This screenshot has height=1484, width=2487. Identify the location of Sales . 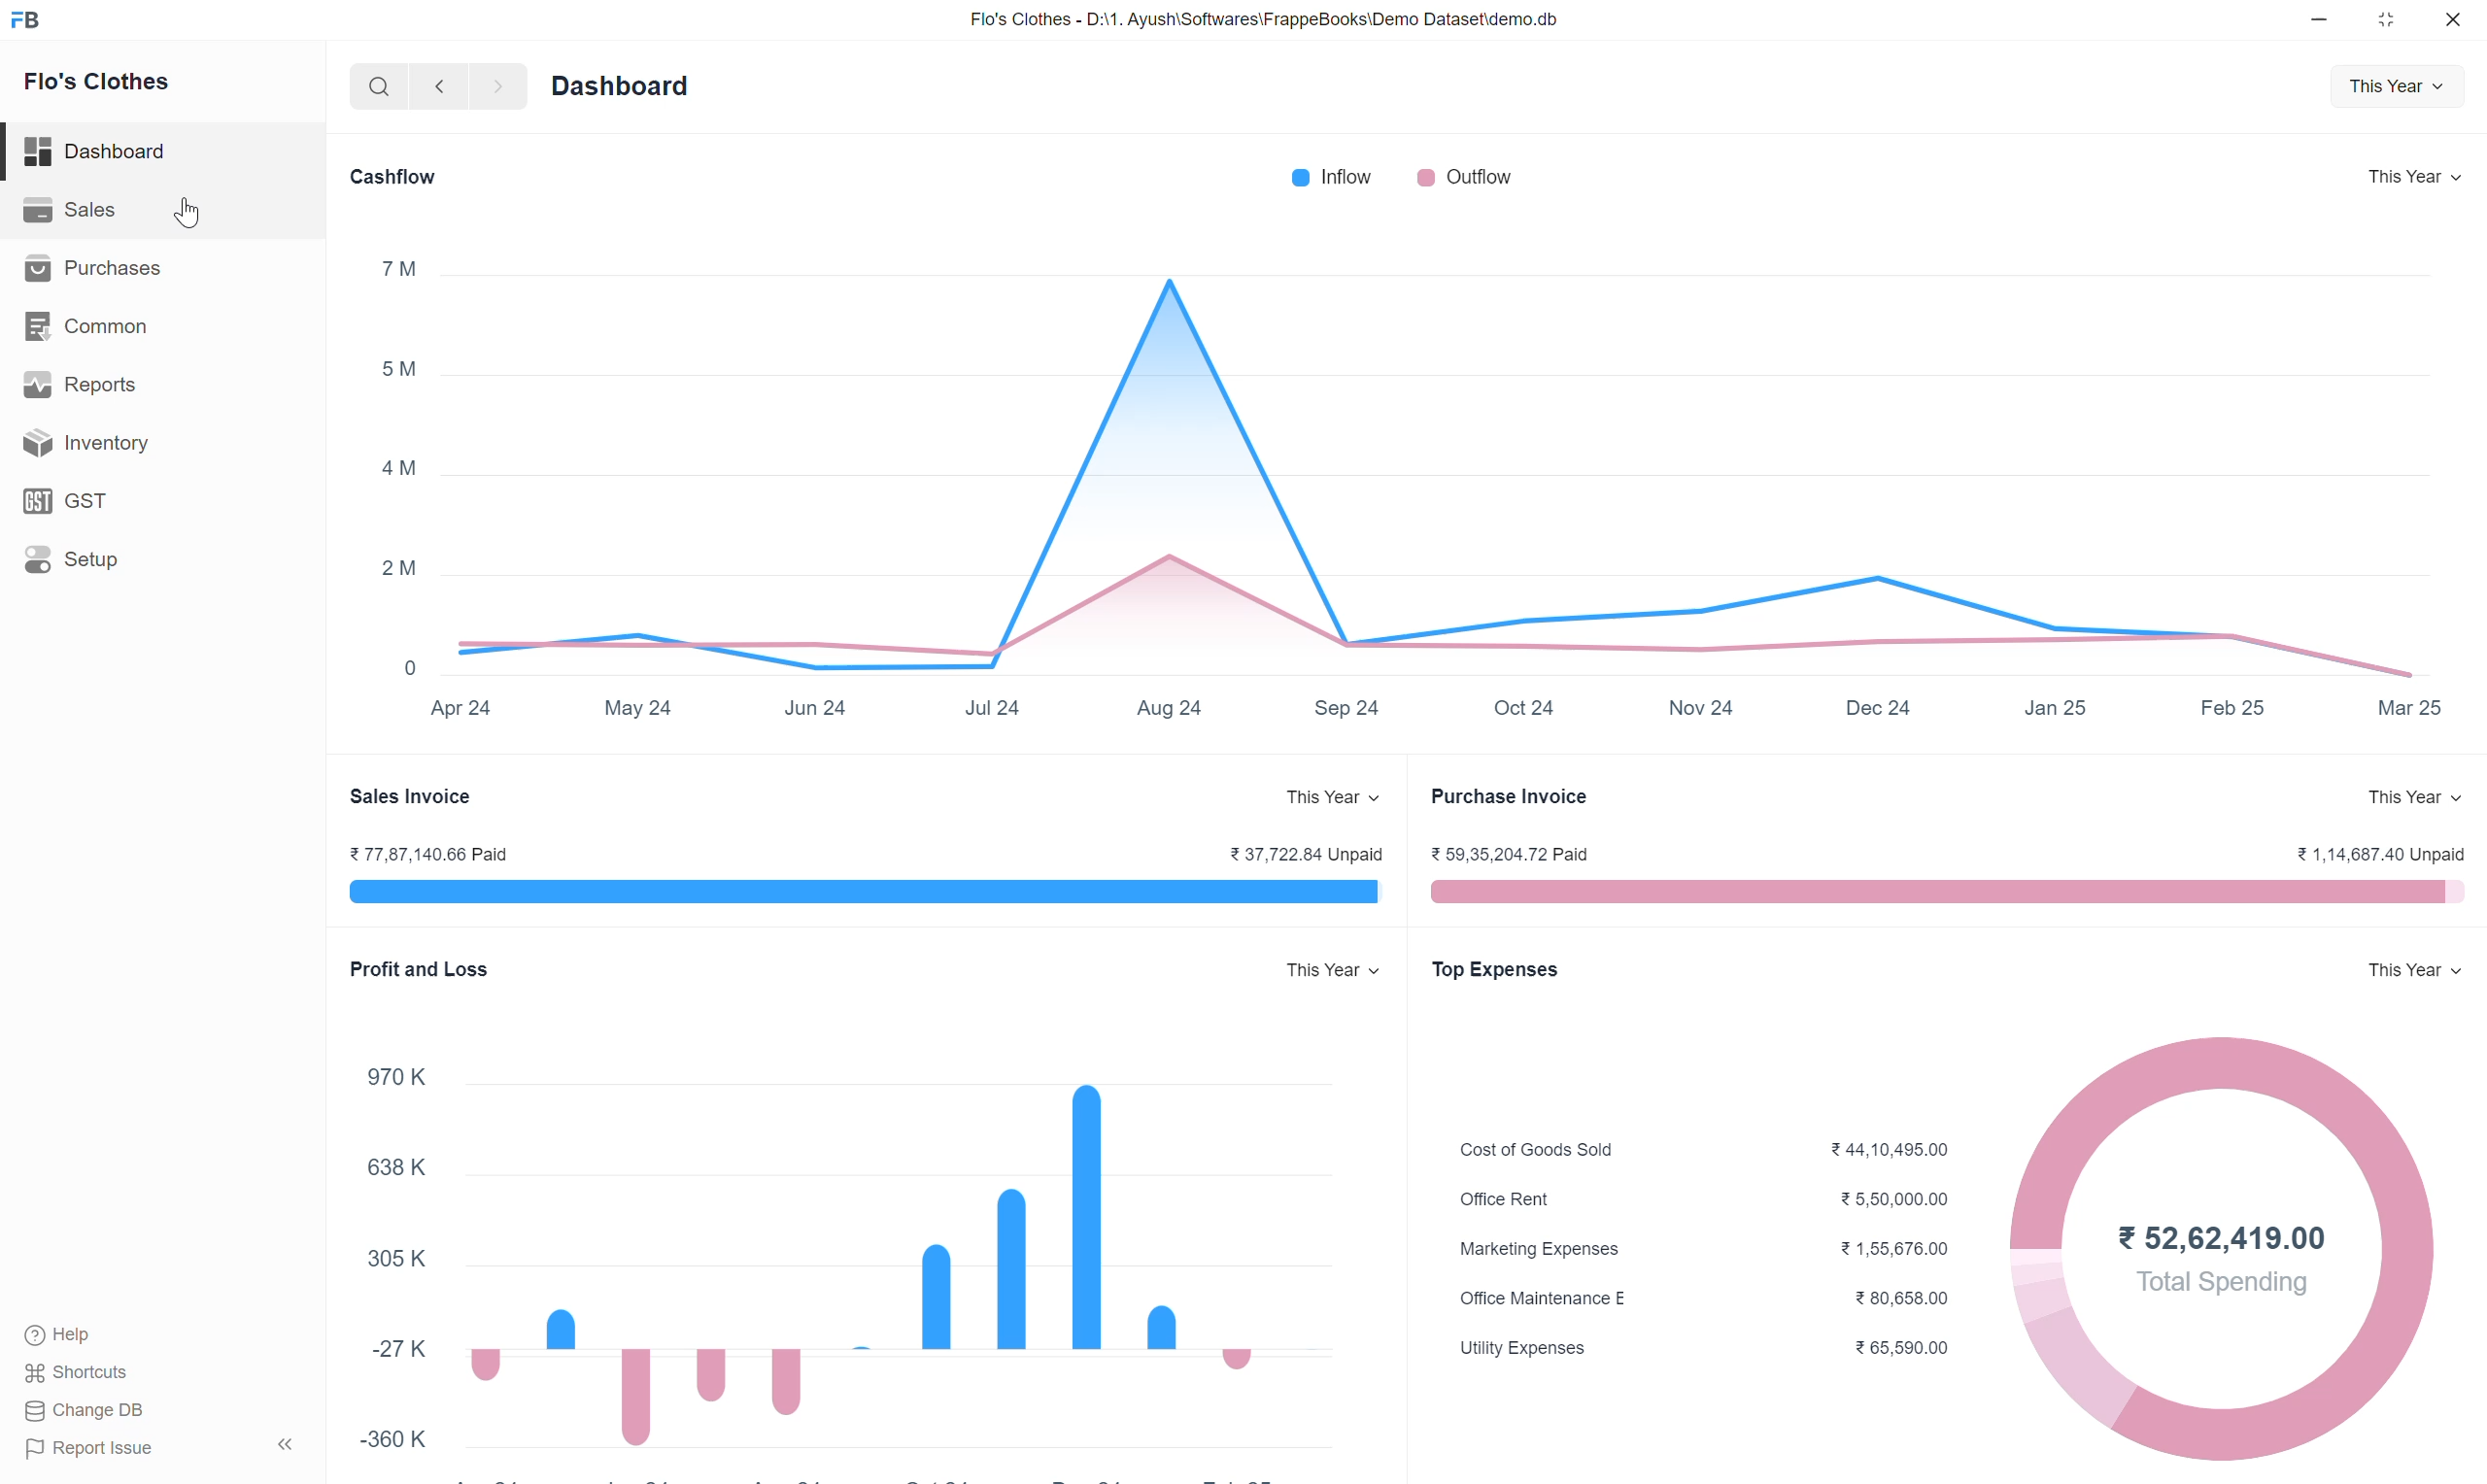
(125, 211).